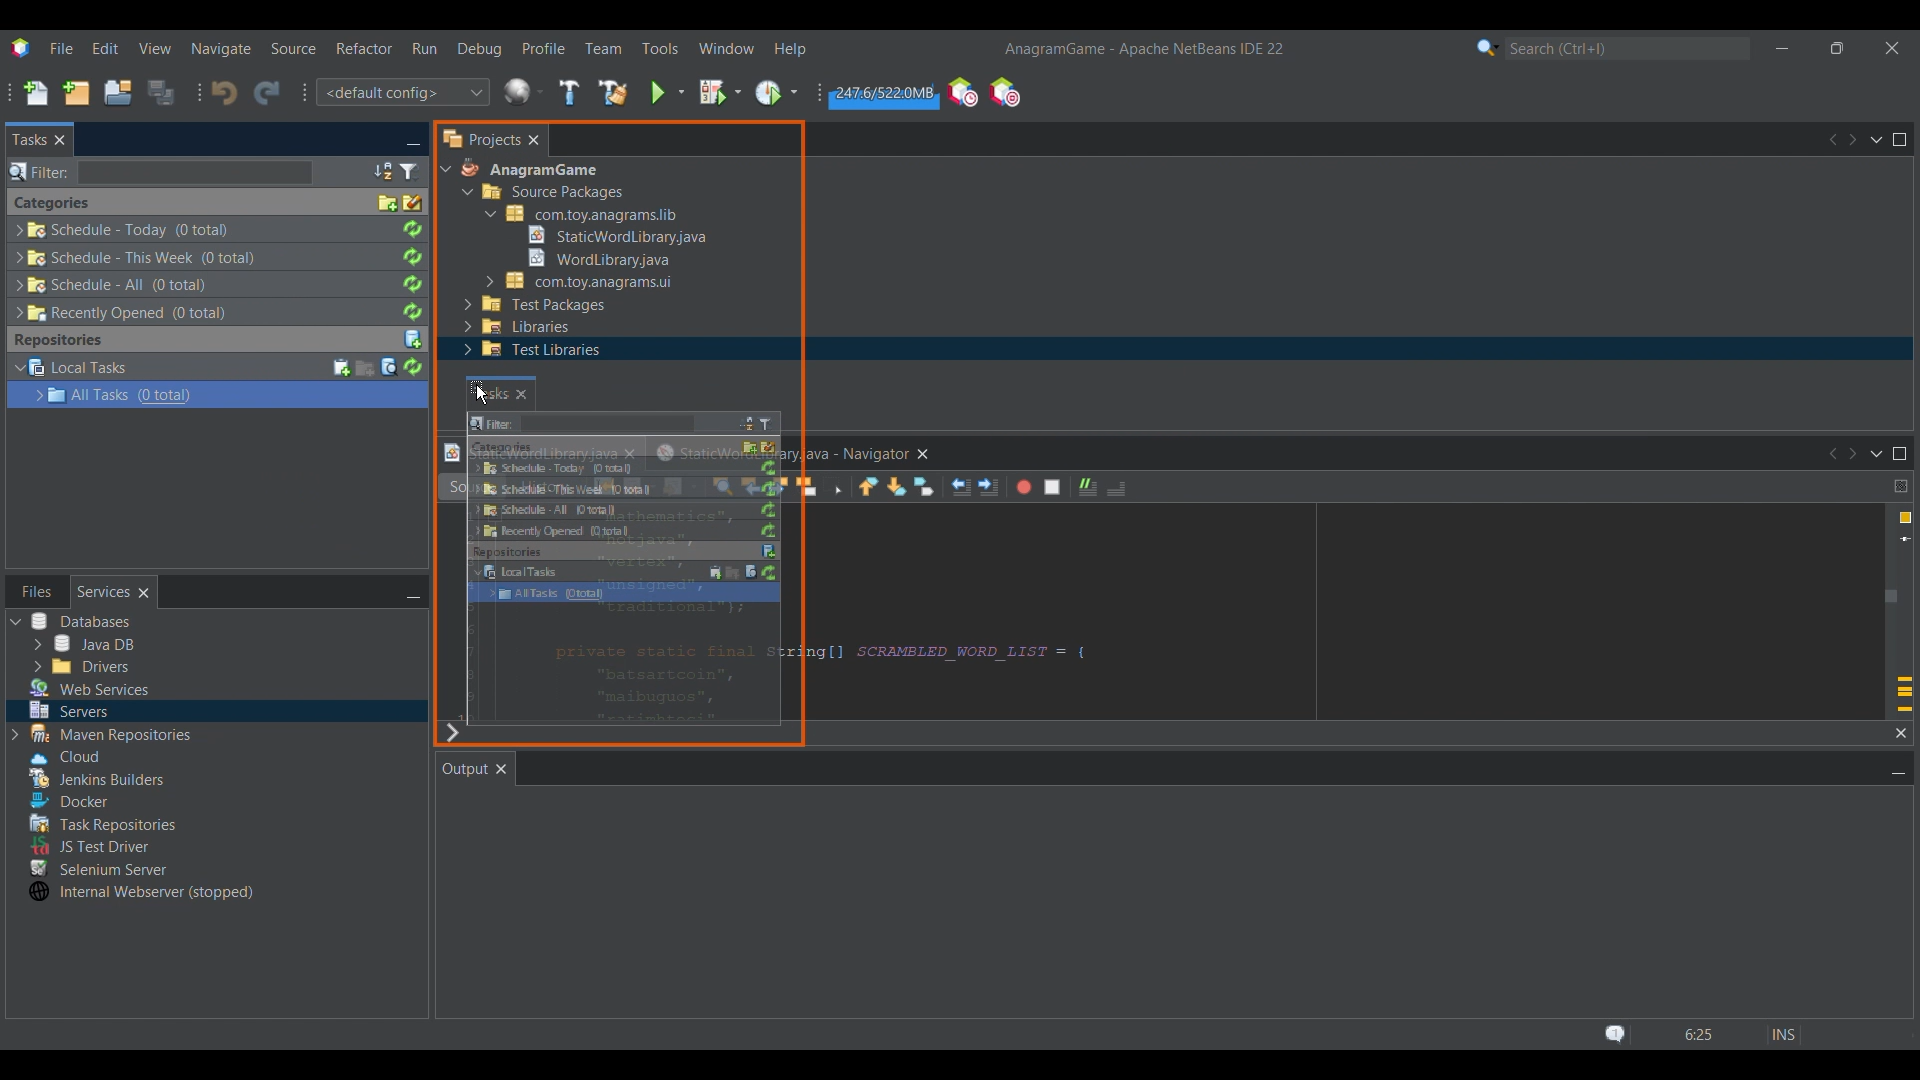 Image resolution: width=1920 pixels, height=1080 pixels. I want to click on , so click(619, 236).